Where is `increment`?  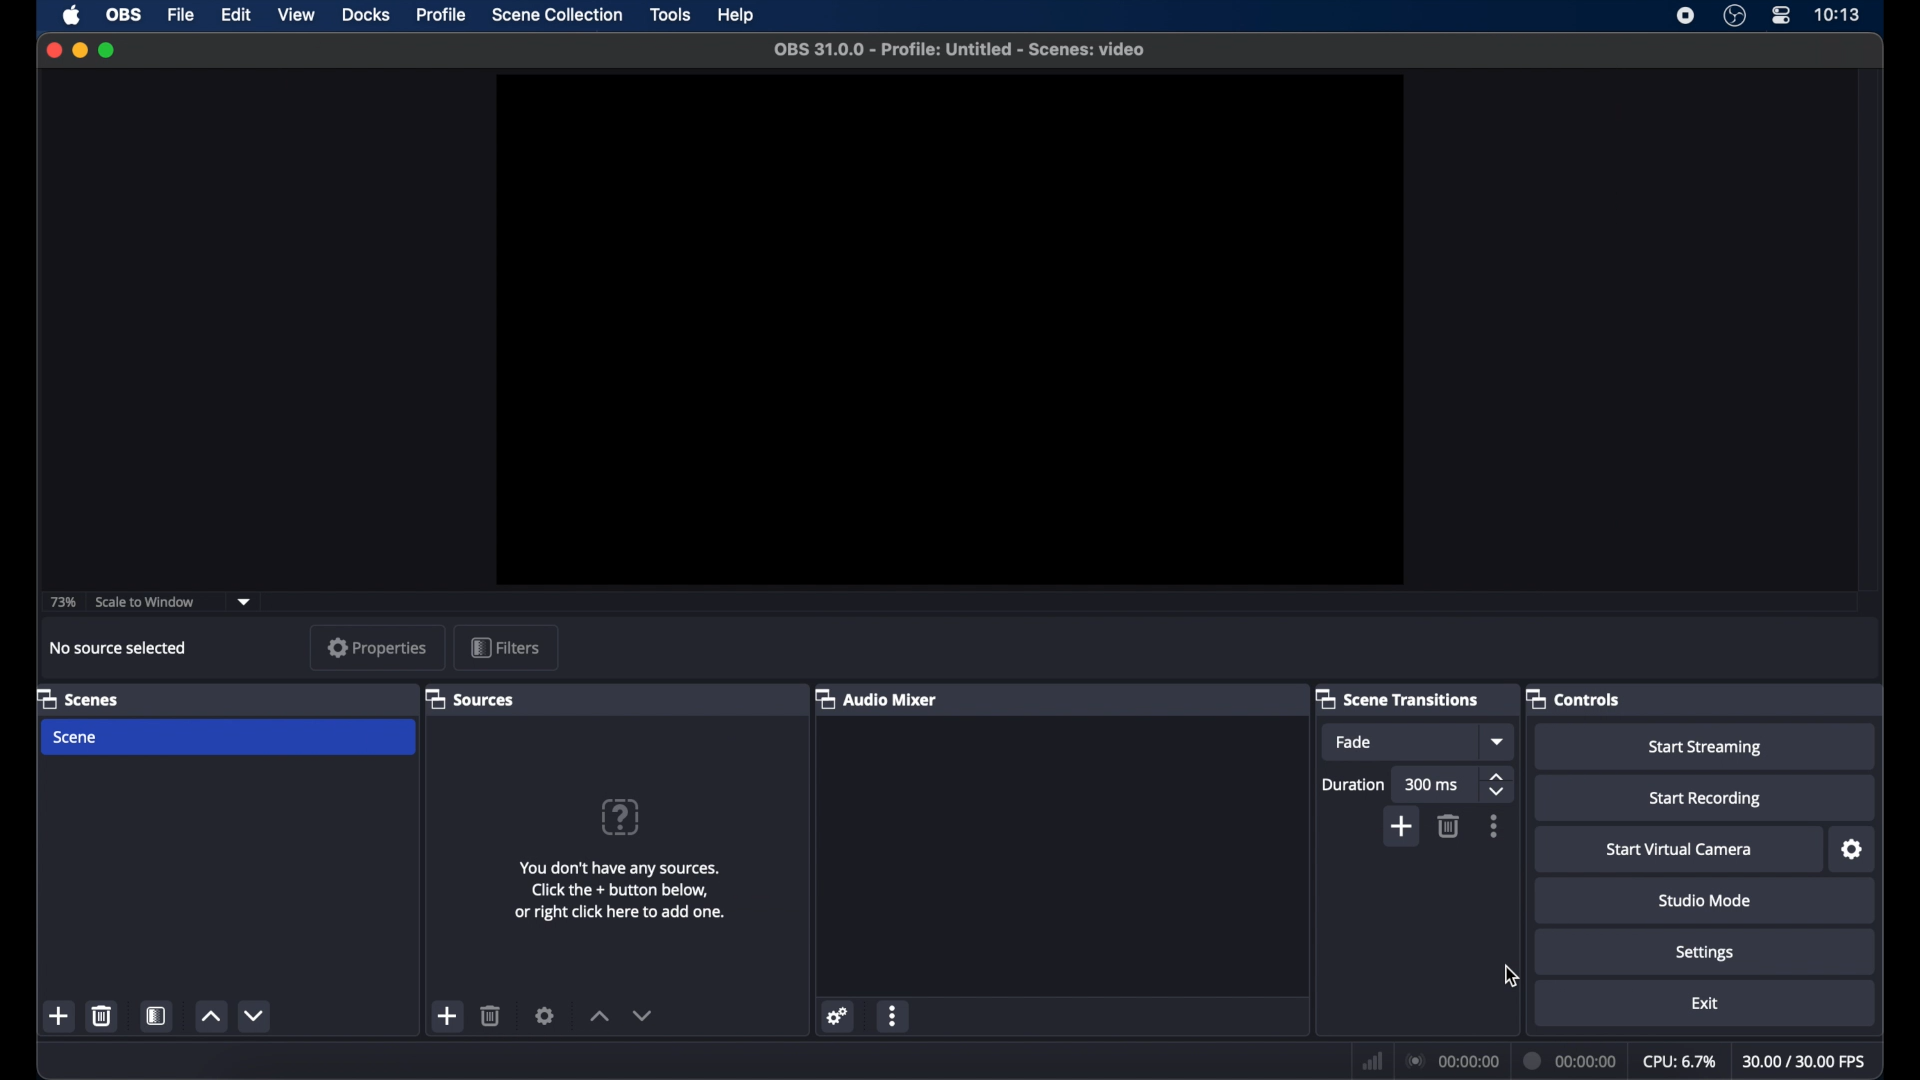
increment is located at coordinates (211, 1017).